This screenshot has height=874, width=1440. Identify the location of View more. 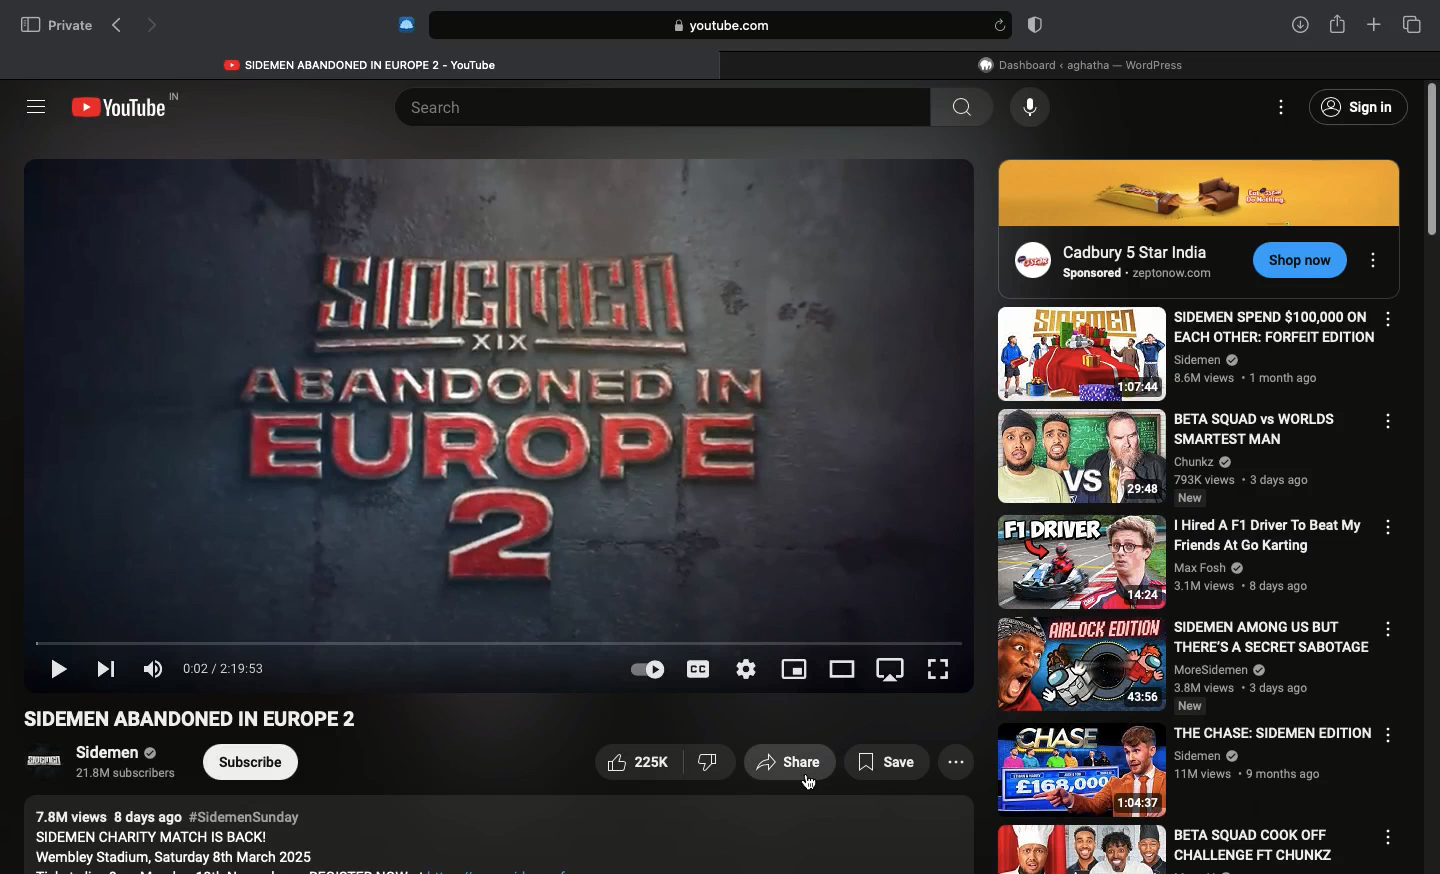
(954, 763).